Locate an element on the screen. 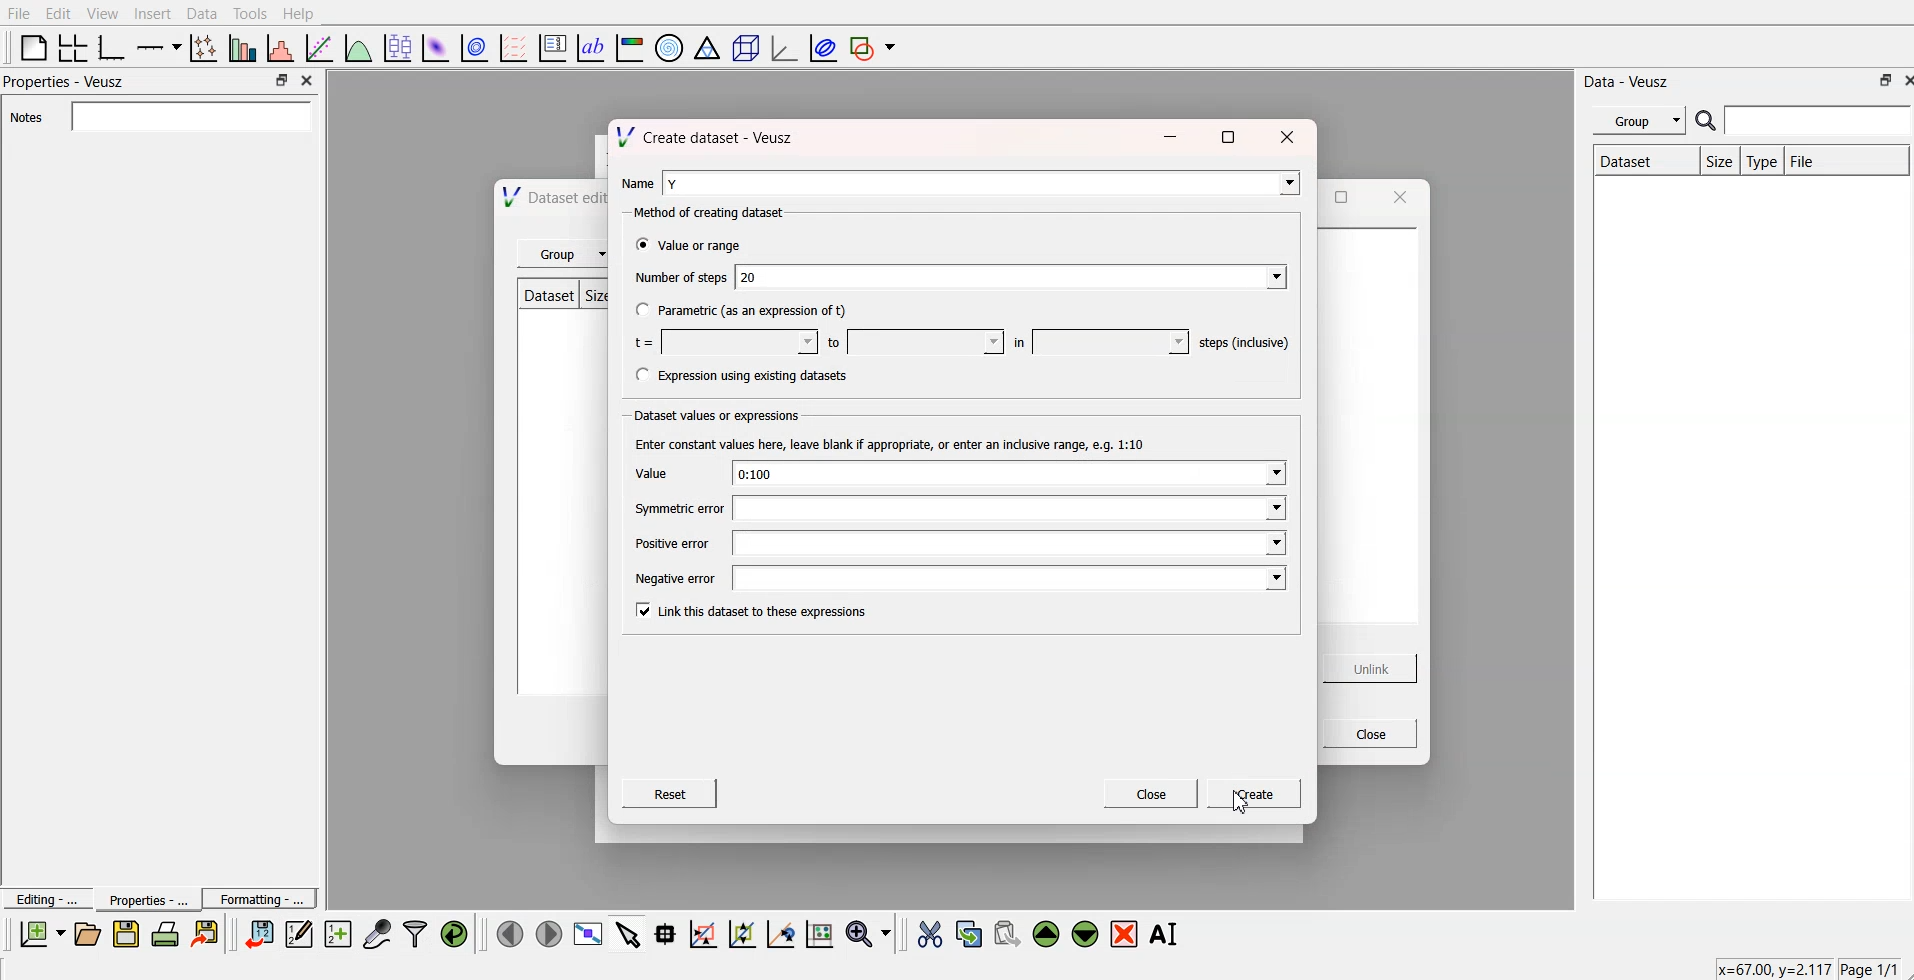  Capture remote data is located at coordinates (378, 932).